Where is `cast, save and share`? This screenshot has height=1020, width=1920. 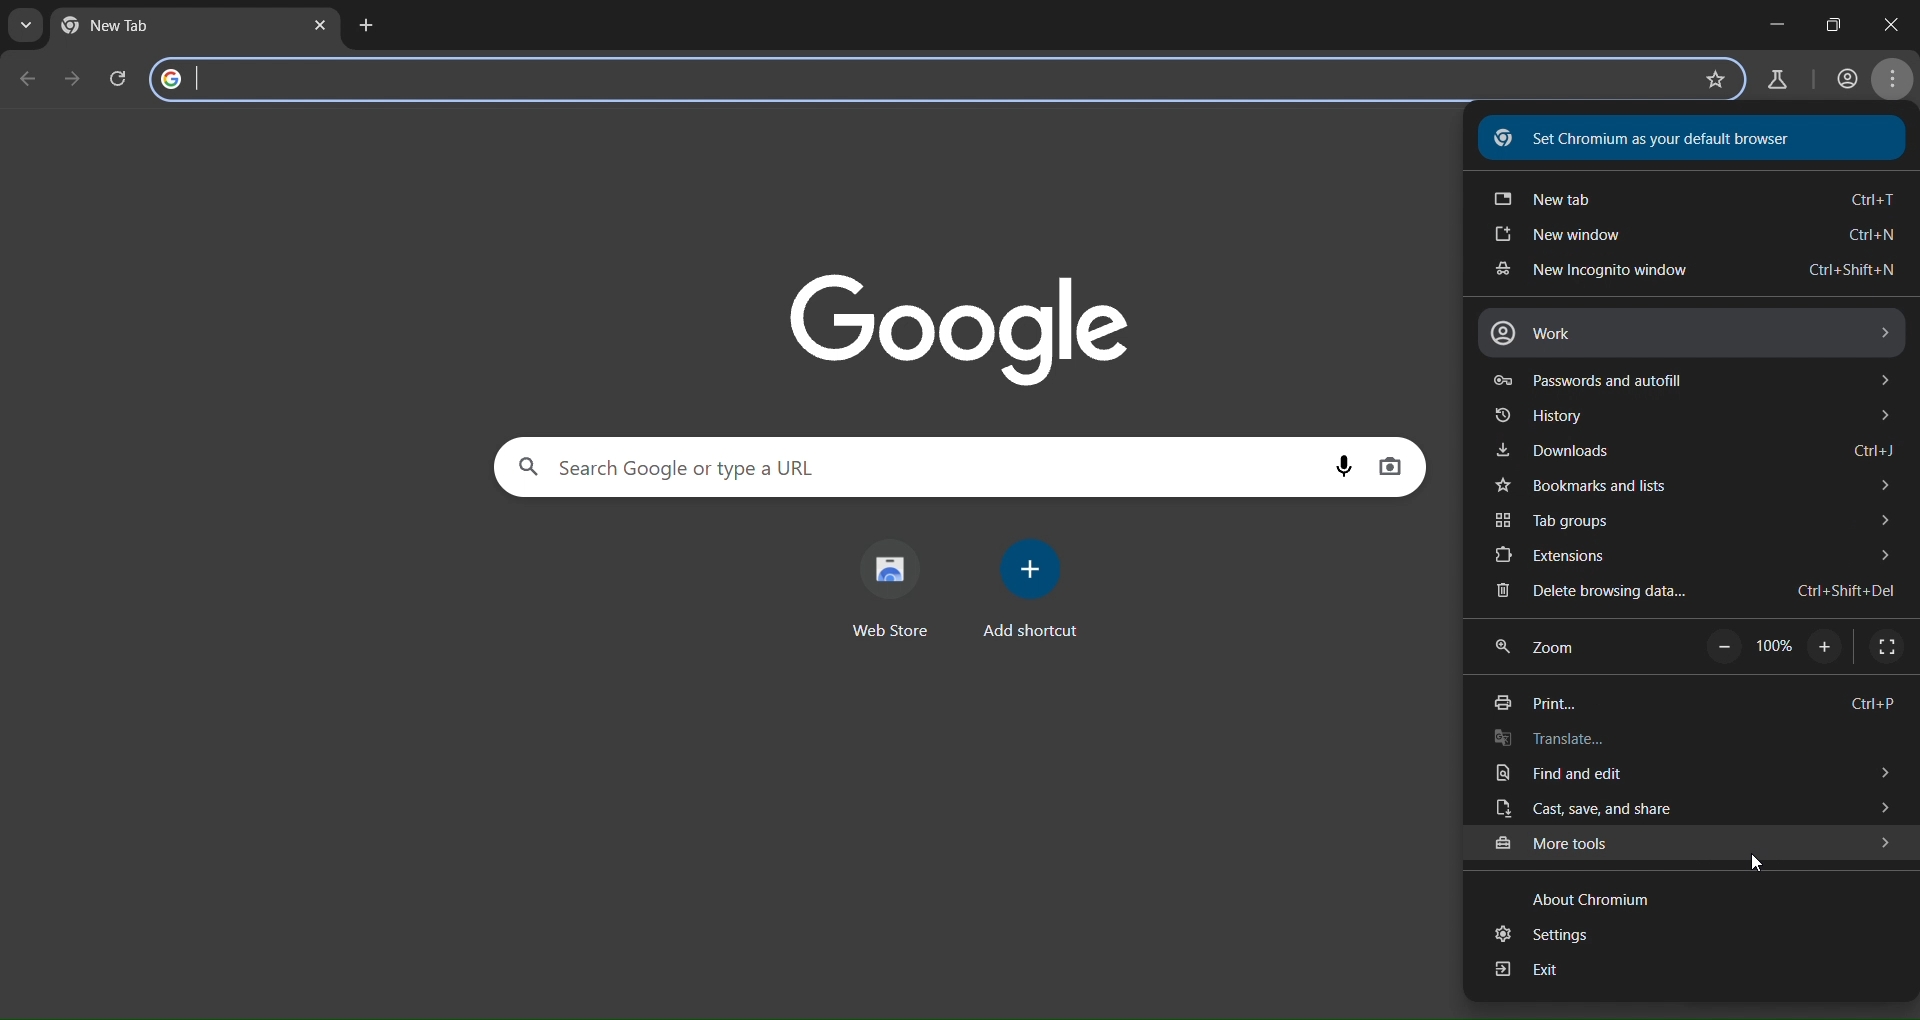 cast, save and share is located at coordinates (1694, 809).